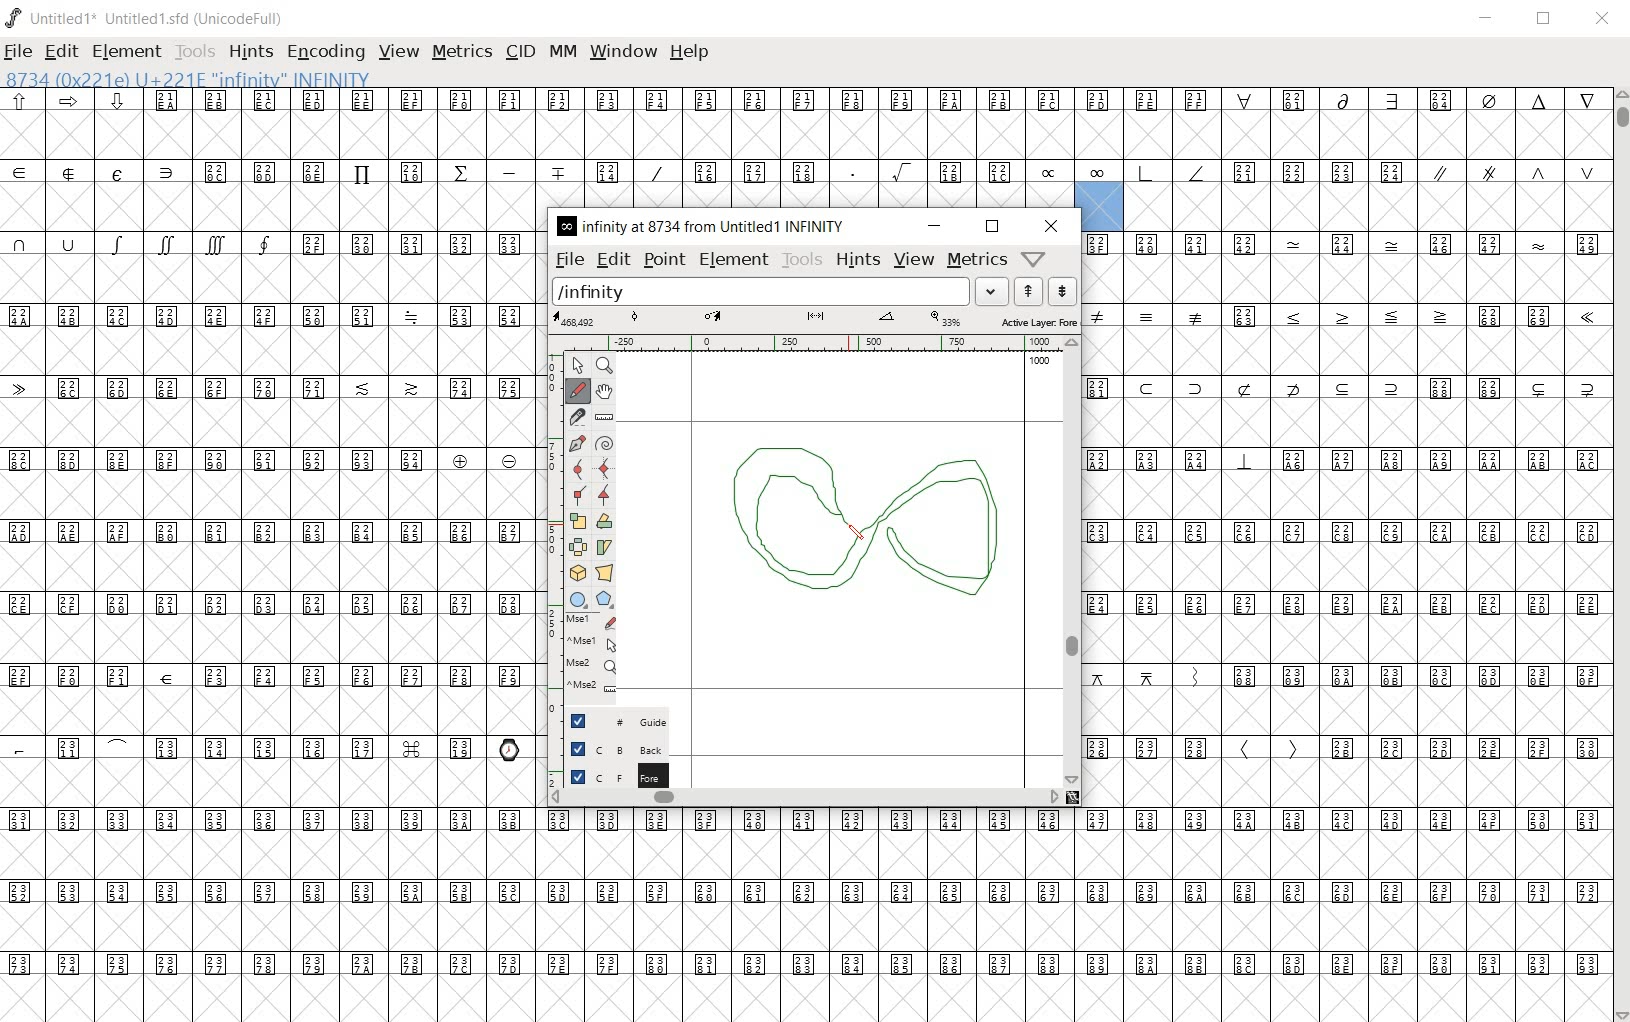 The height and width of the screenshot is (1022, 1630). I want to click on background, so click(608, 749).